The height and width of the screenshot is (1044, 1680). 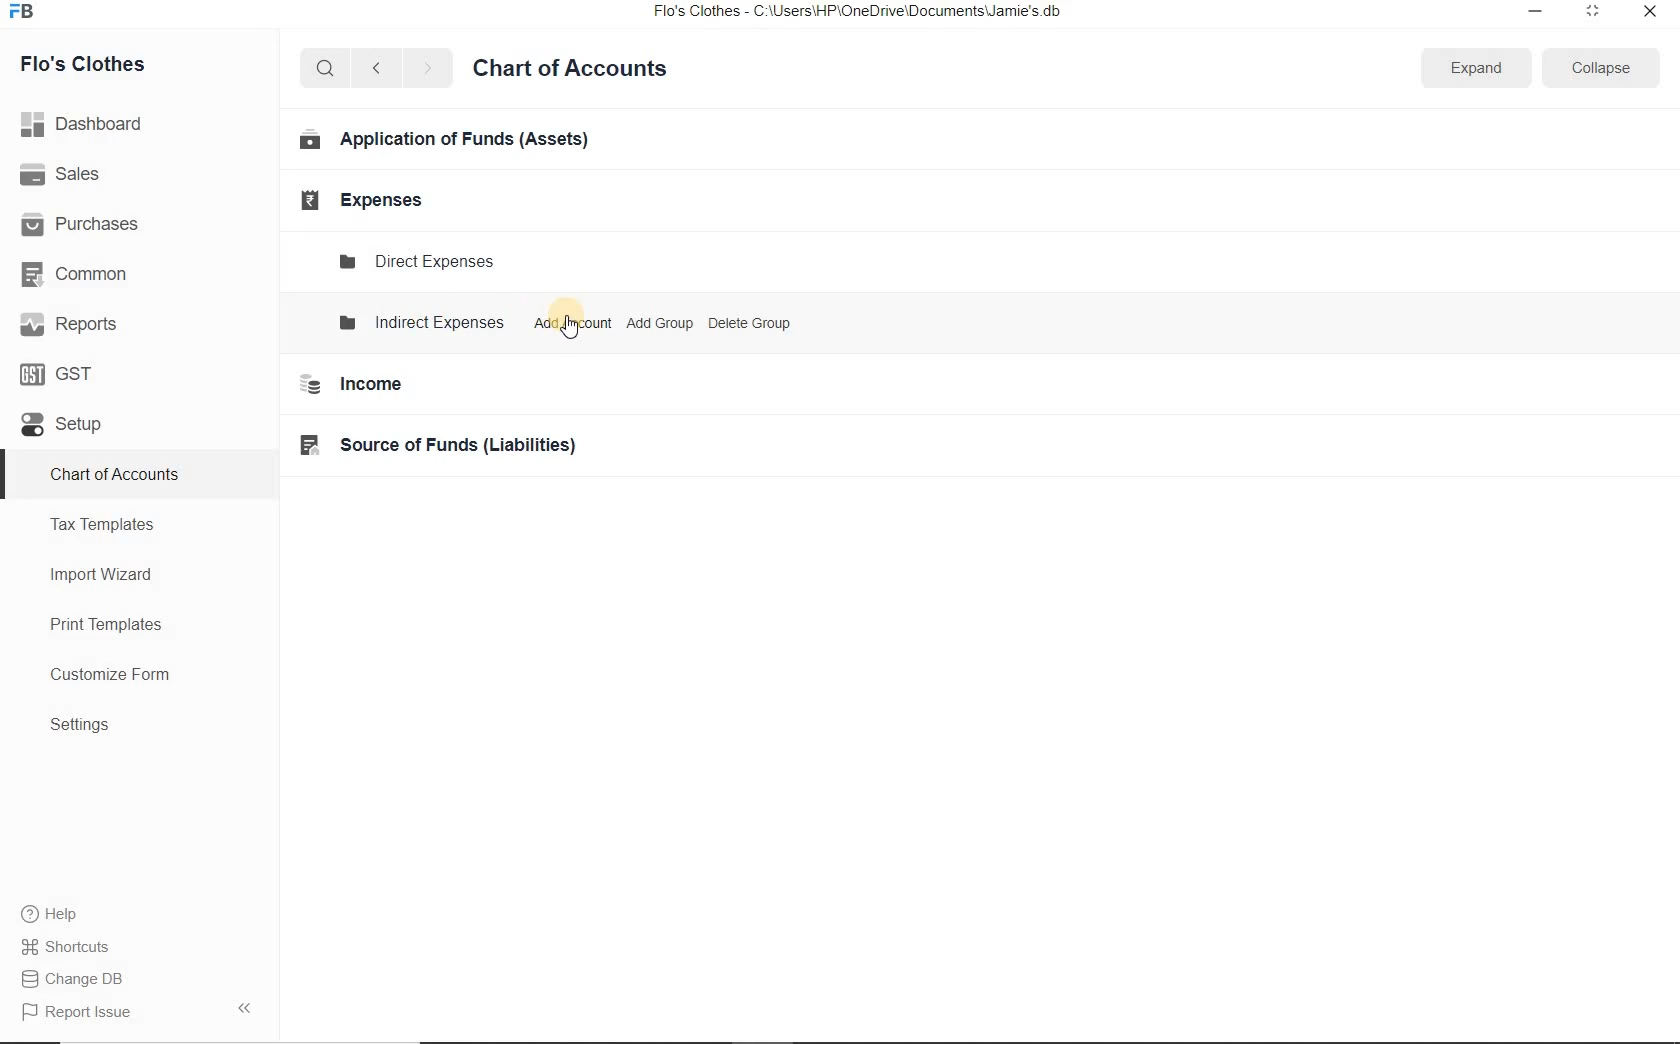 What do you see at coordinates (69, 323) in the screenshot?
I see `Reports` at bounding box center [69, 323].